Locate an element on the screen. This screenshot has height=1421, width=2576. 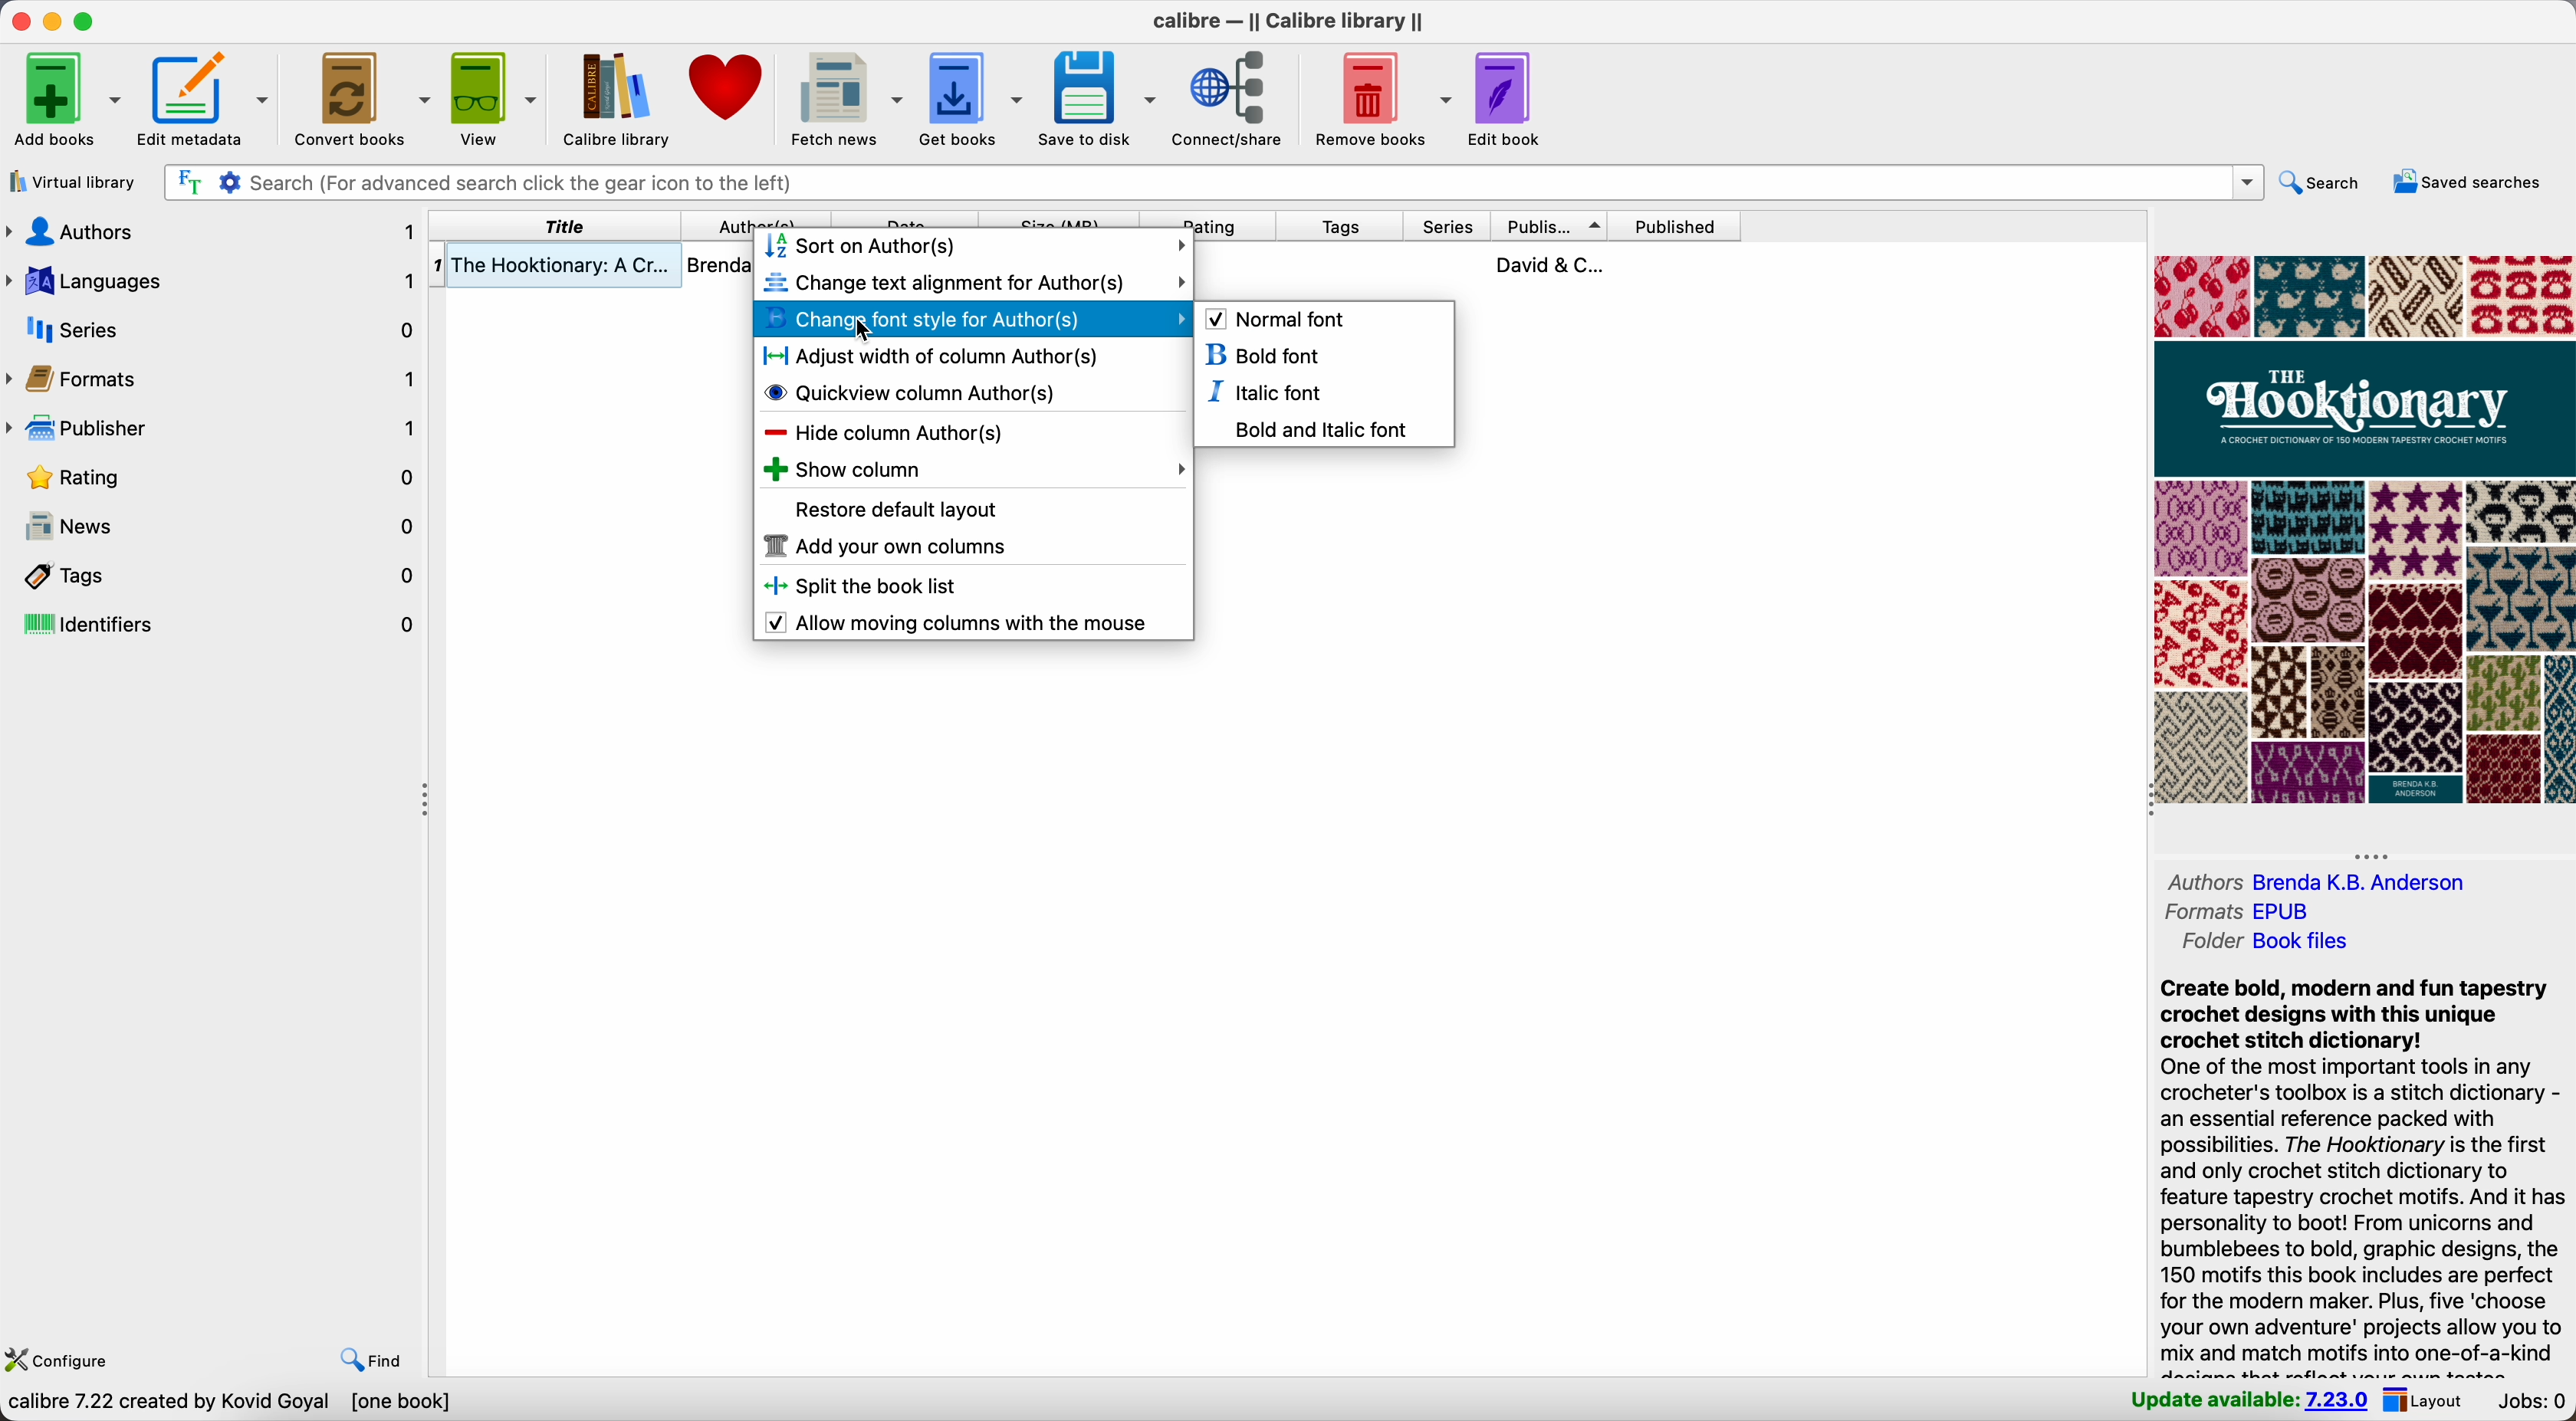
series is located at coordinates (1448, 227).